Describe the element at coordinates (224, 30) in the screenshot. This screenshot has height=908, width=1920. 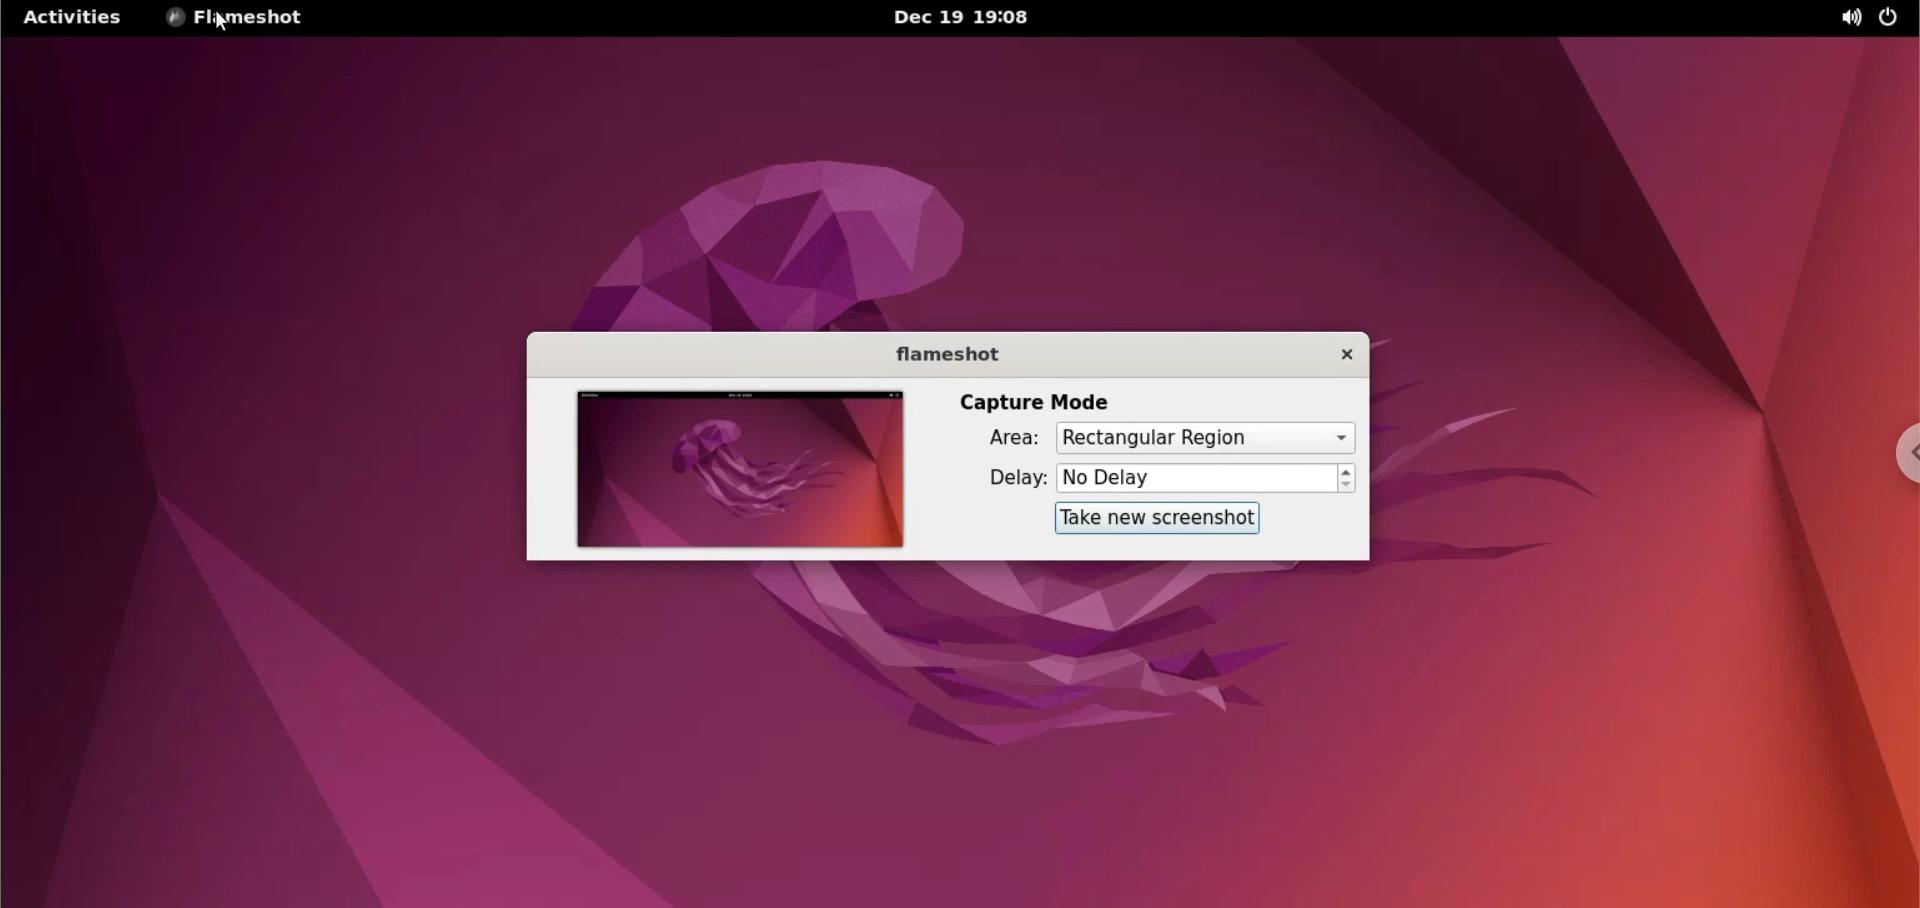
I see `cursor` at that location.